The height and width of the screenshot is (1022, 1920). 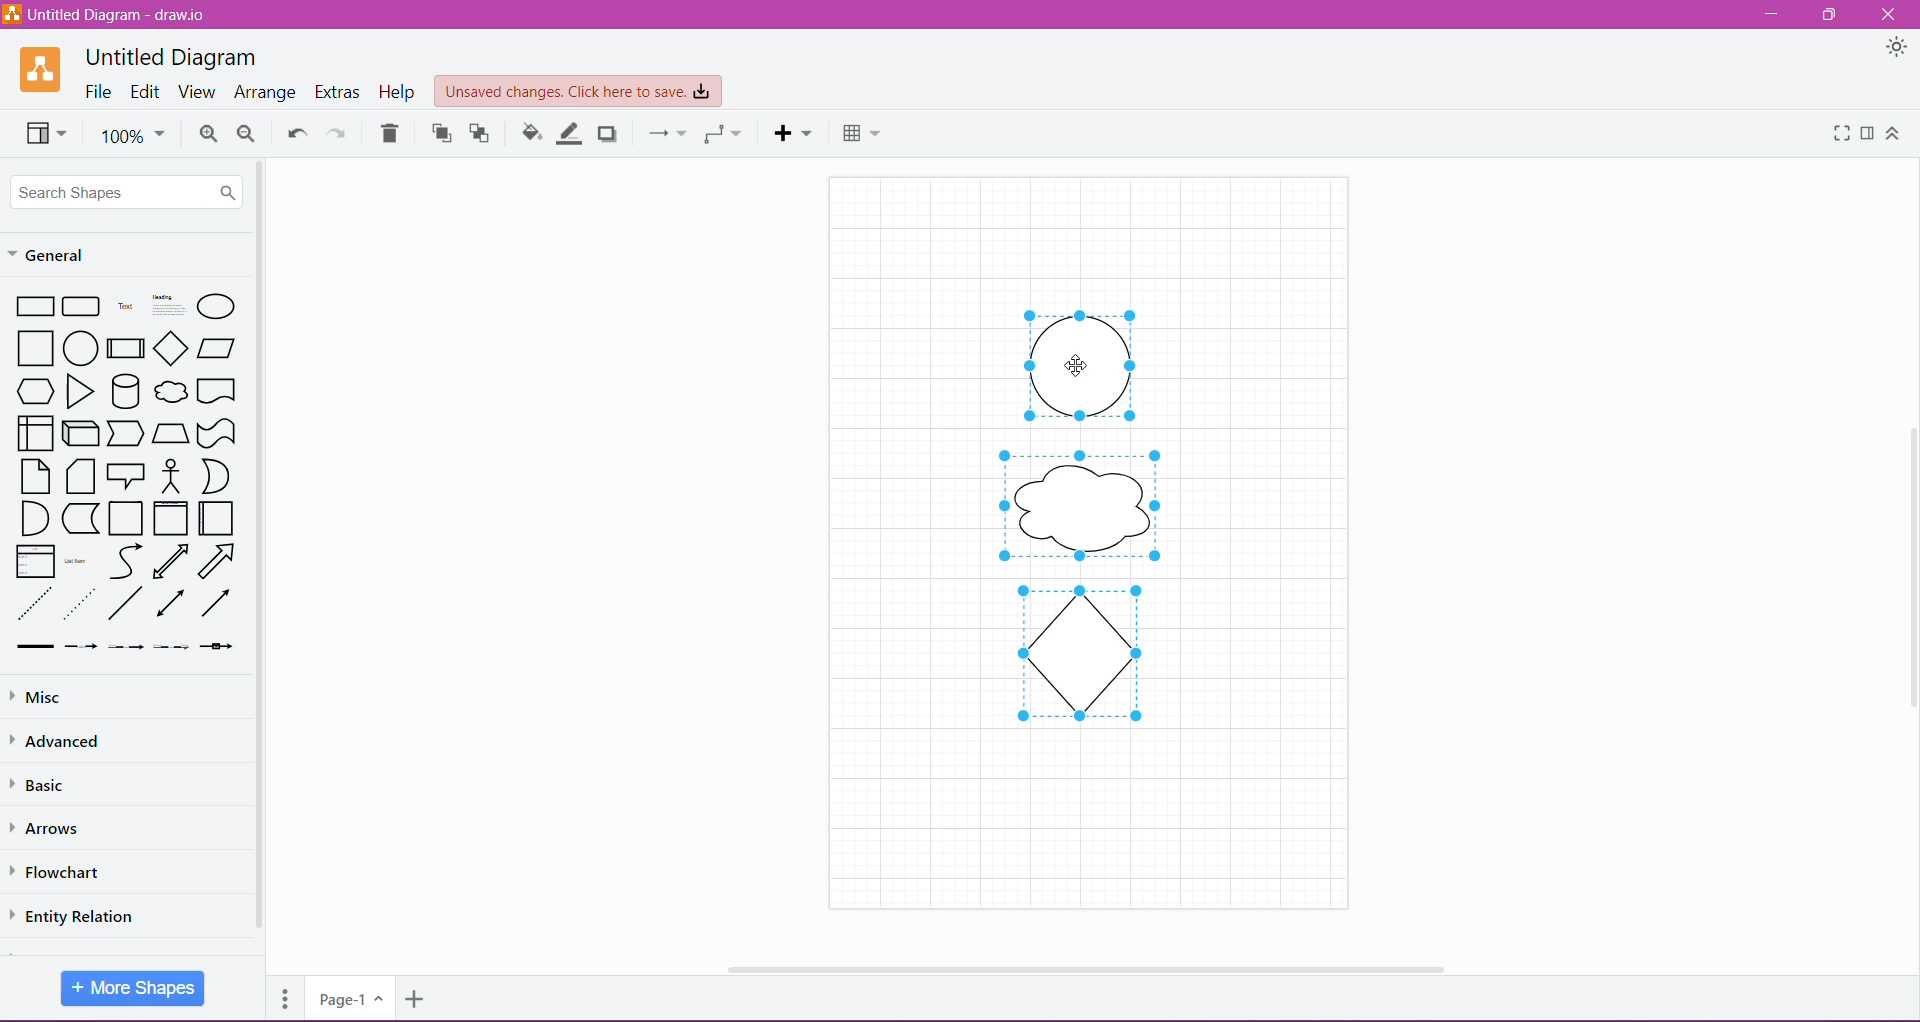 I want to click on Line Color, so click(x=571, y=133).